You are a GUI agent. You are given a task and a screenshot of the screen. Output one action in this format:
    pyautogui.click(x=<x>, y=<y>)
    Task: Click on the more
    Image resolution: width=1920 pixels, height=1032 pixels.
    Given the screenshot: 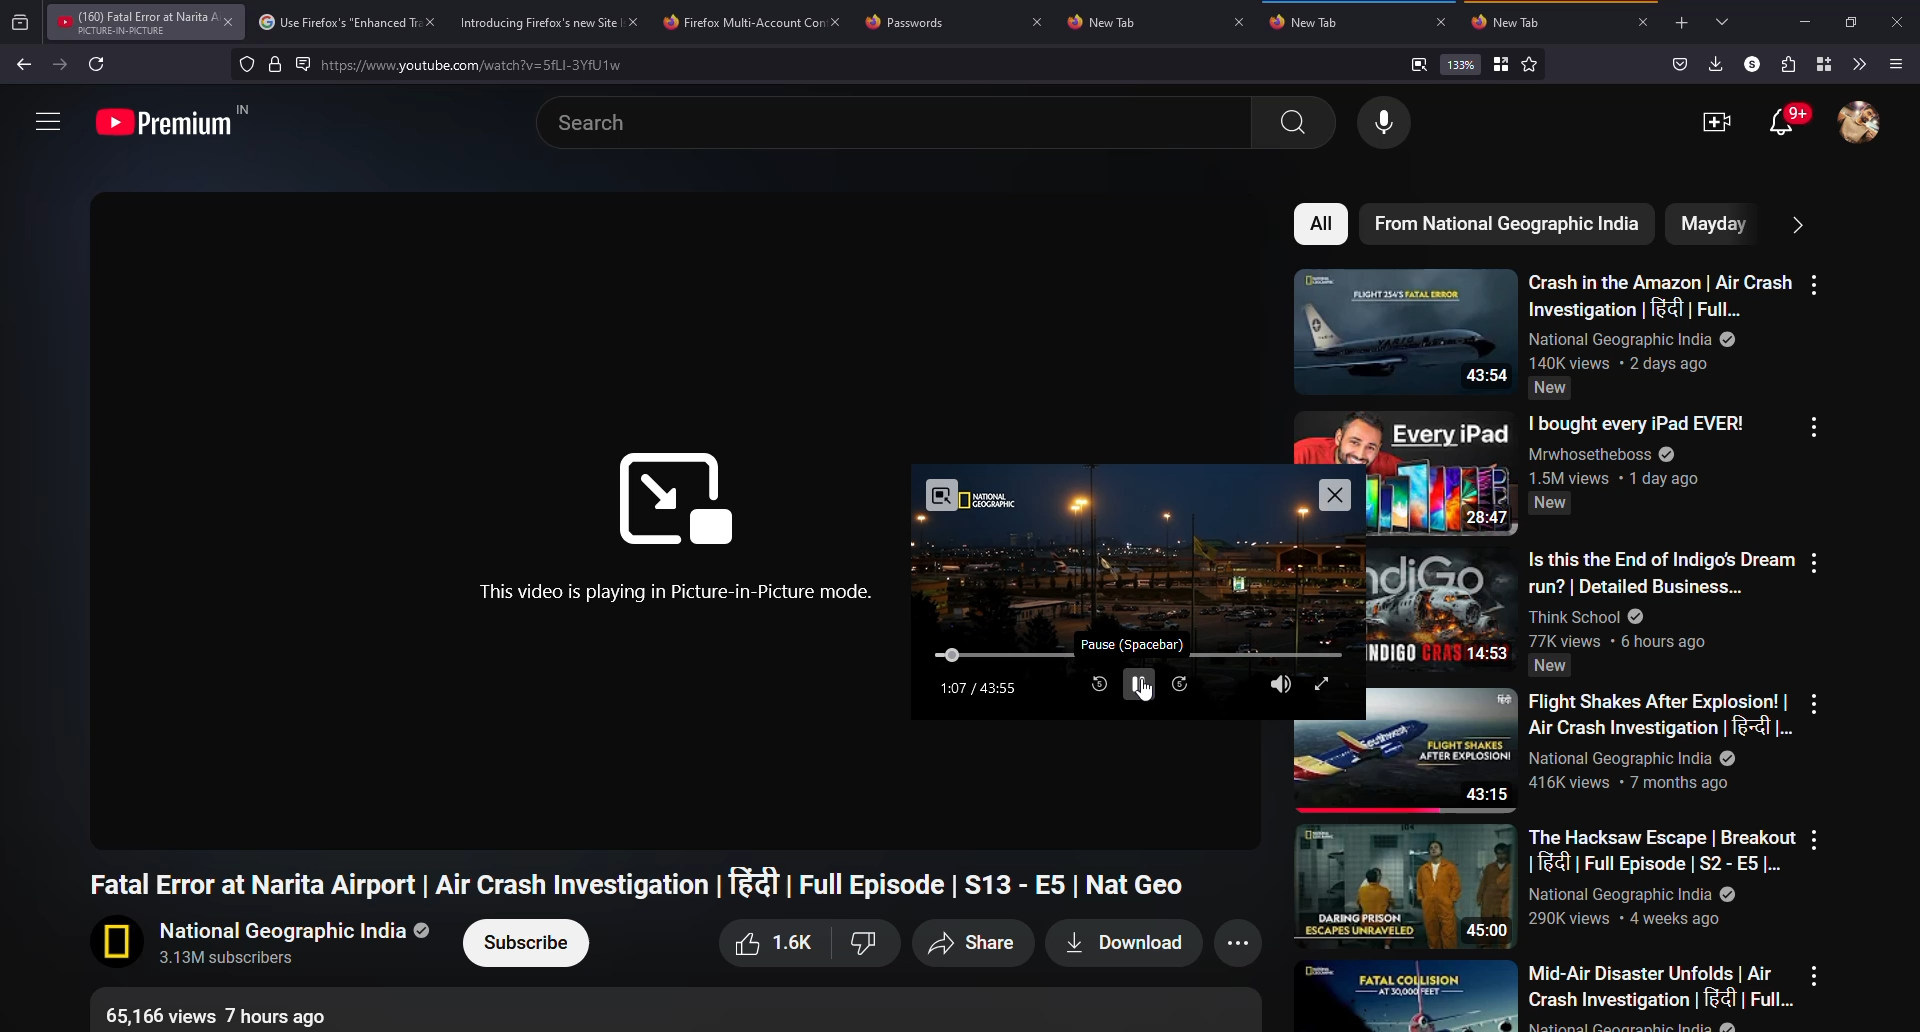 What is the action you would take?
    pyautogui.click(x=46, y=119)
    